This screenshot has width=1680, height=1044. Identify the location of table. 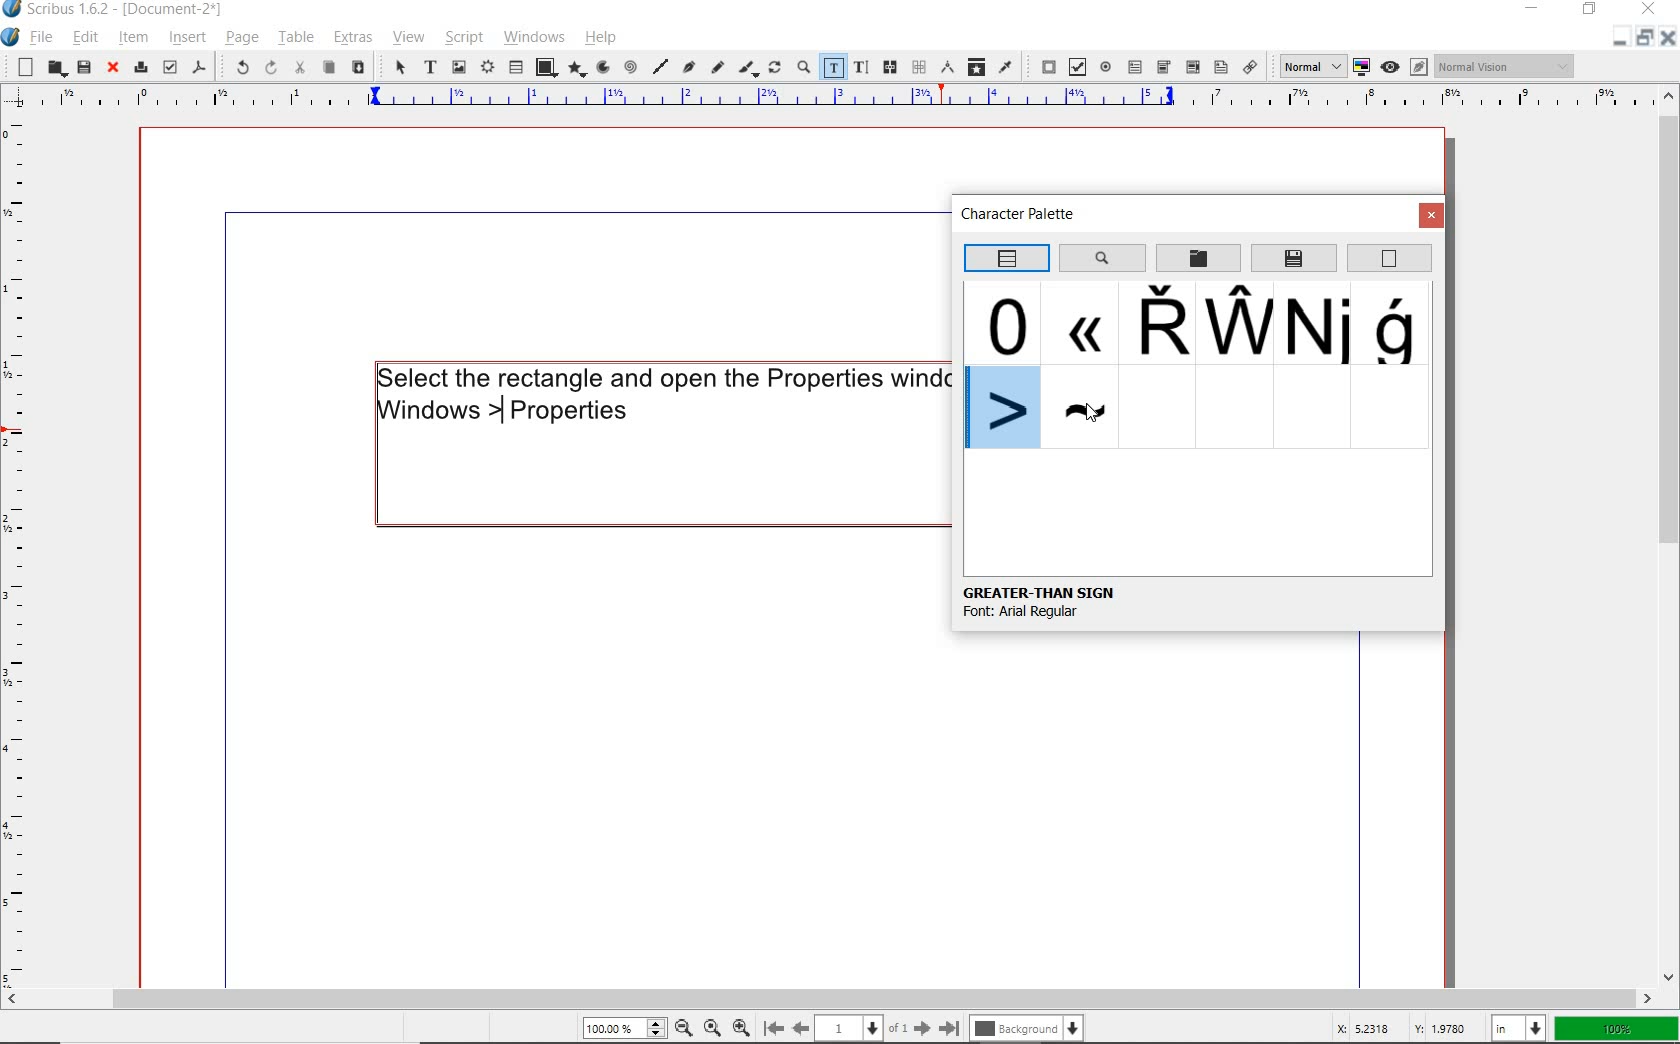
(295, 38).